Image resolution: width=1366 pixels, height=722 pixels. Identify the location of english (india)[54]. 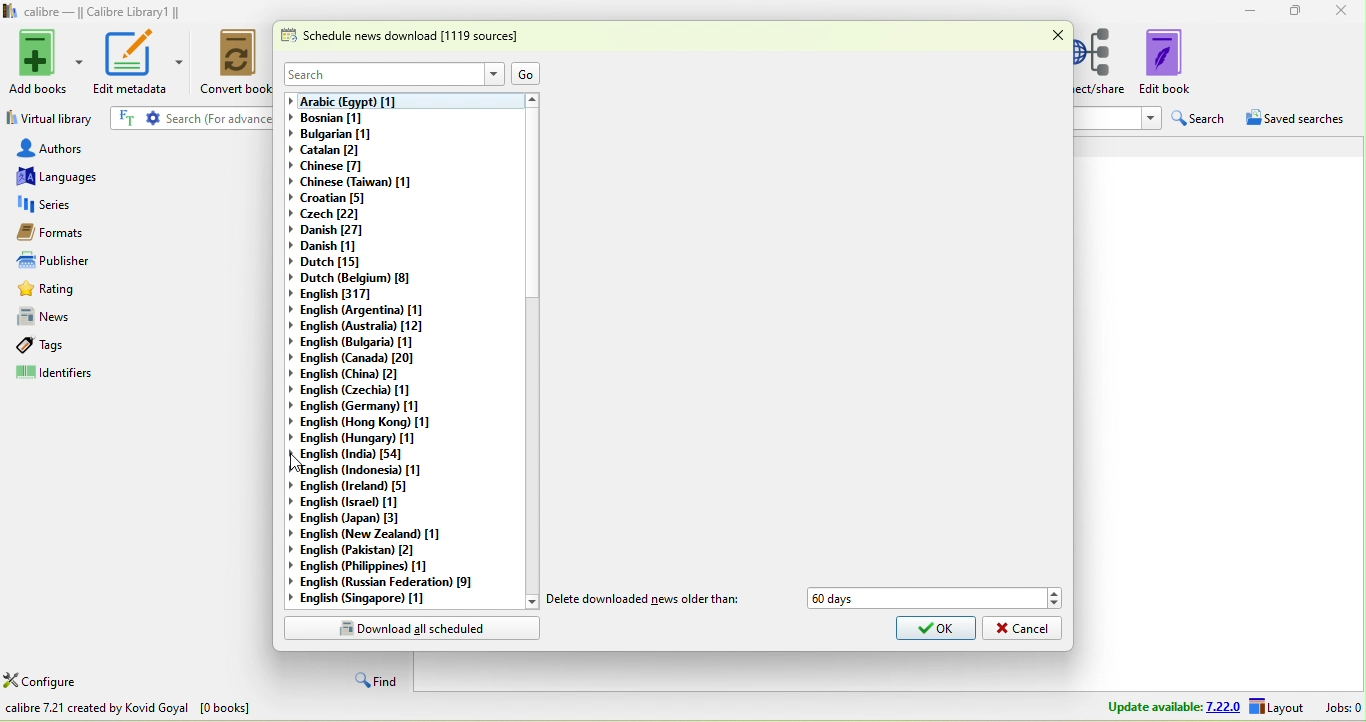
(355, 454).